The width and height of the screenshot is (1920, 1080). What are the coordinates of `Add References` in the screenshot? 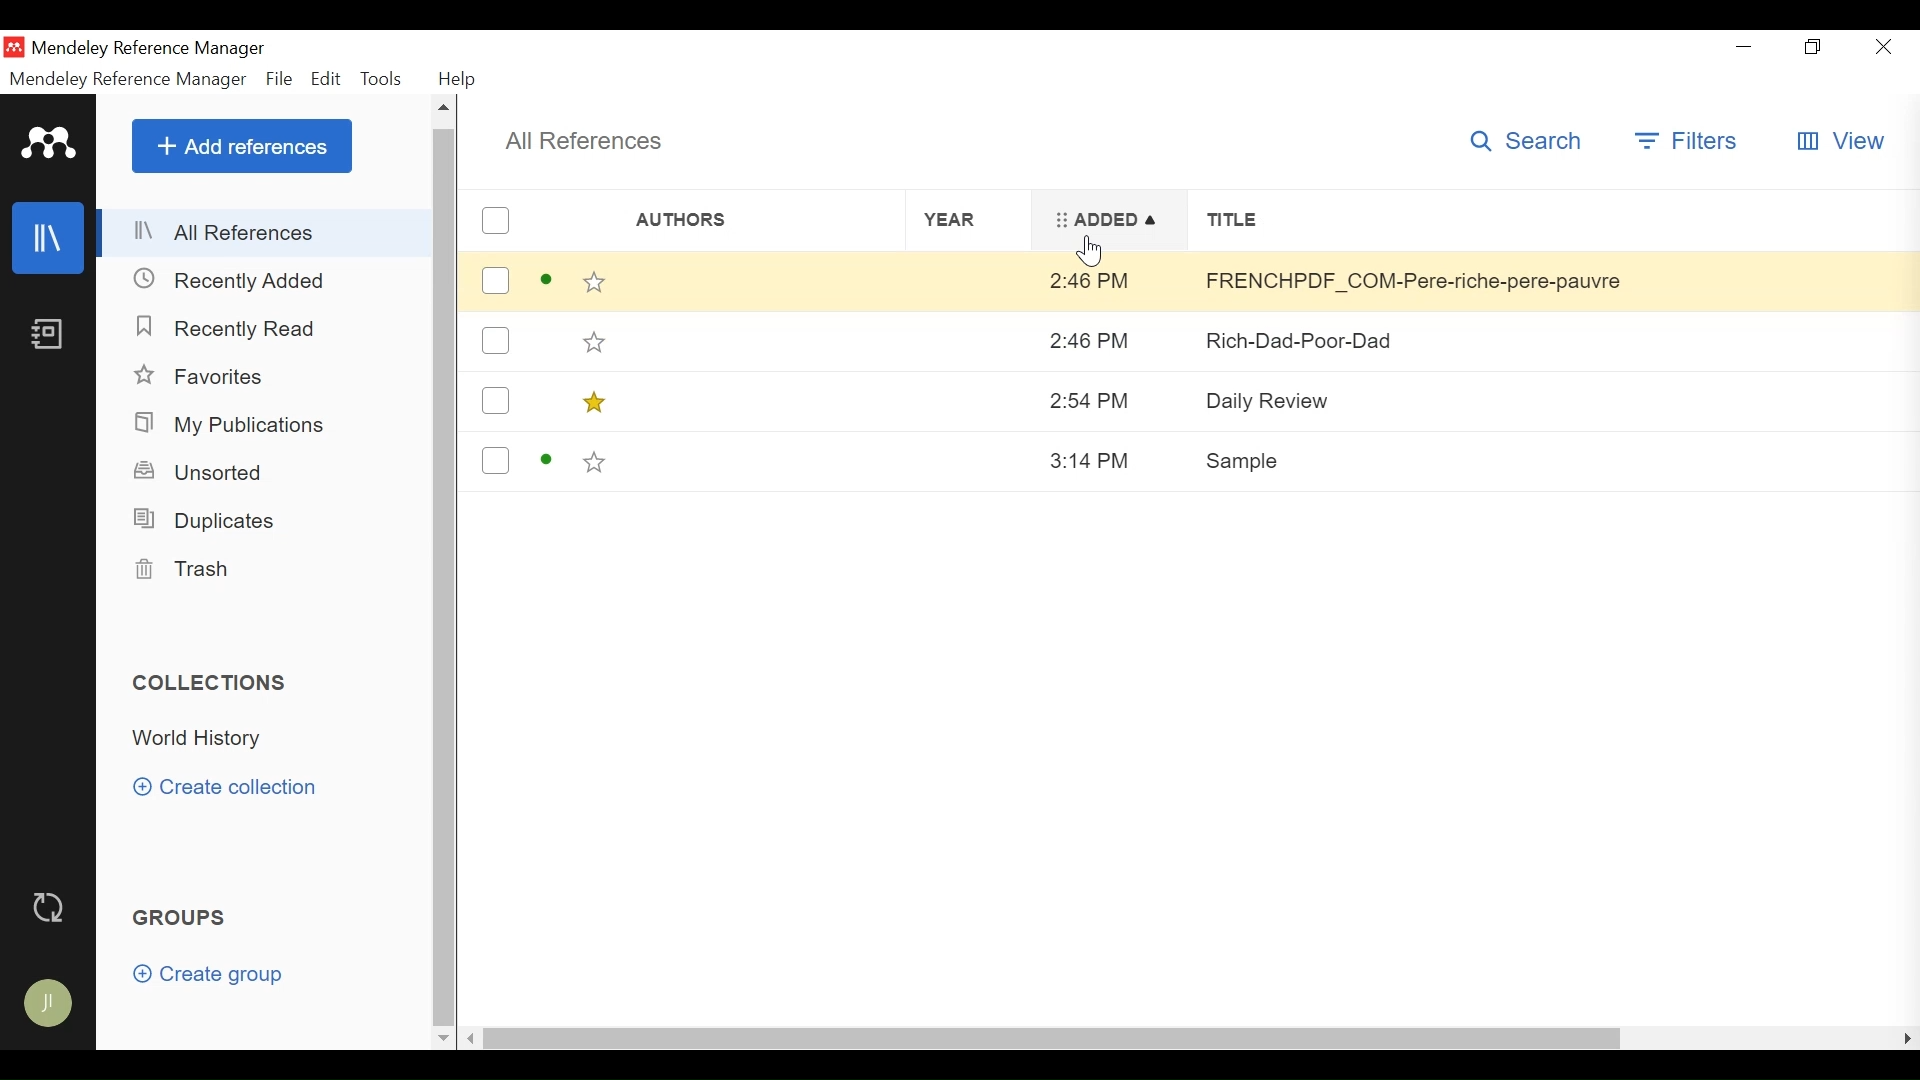 It's located at (241, 146).